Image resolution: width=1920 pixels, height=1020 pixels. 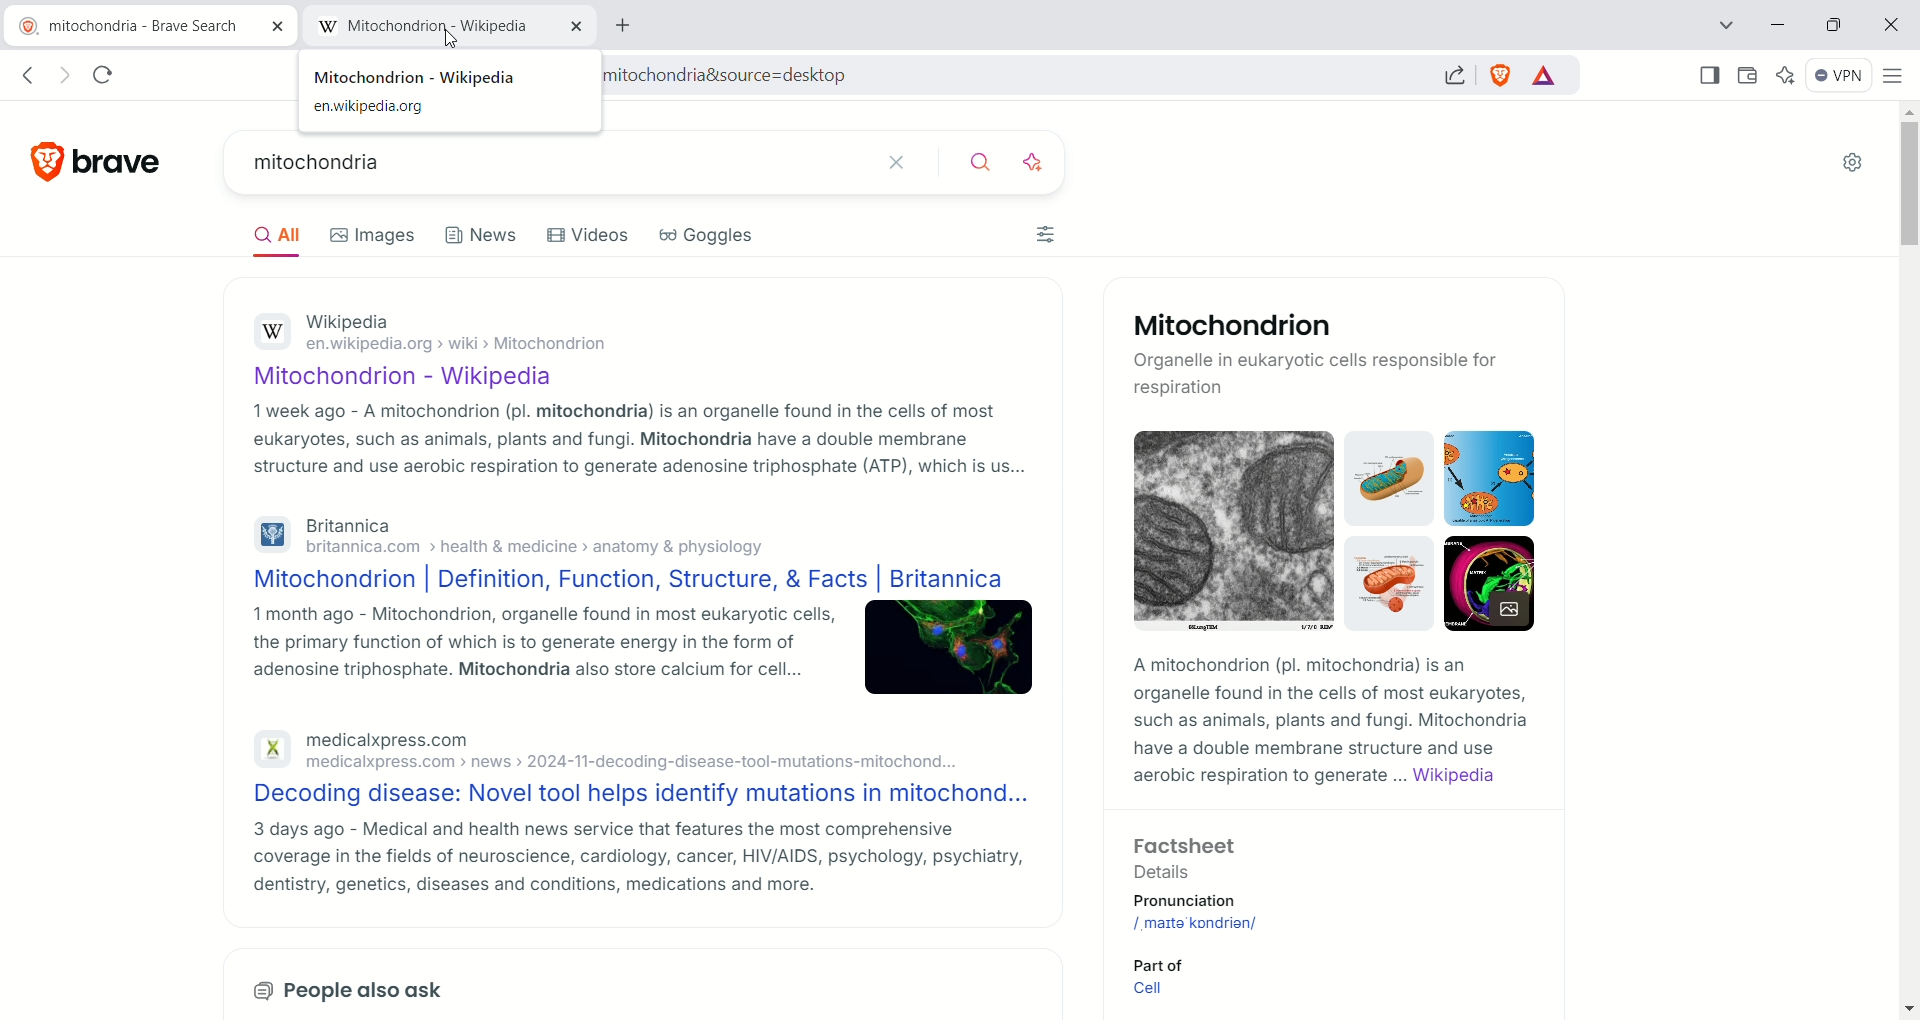 What do you see at coordinates (374, 236) in the screenshot?
I see `images` at bounding box center [374, 236].